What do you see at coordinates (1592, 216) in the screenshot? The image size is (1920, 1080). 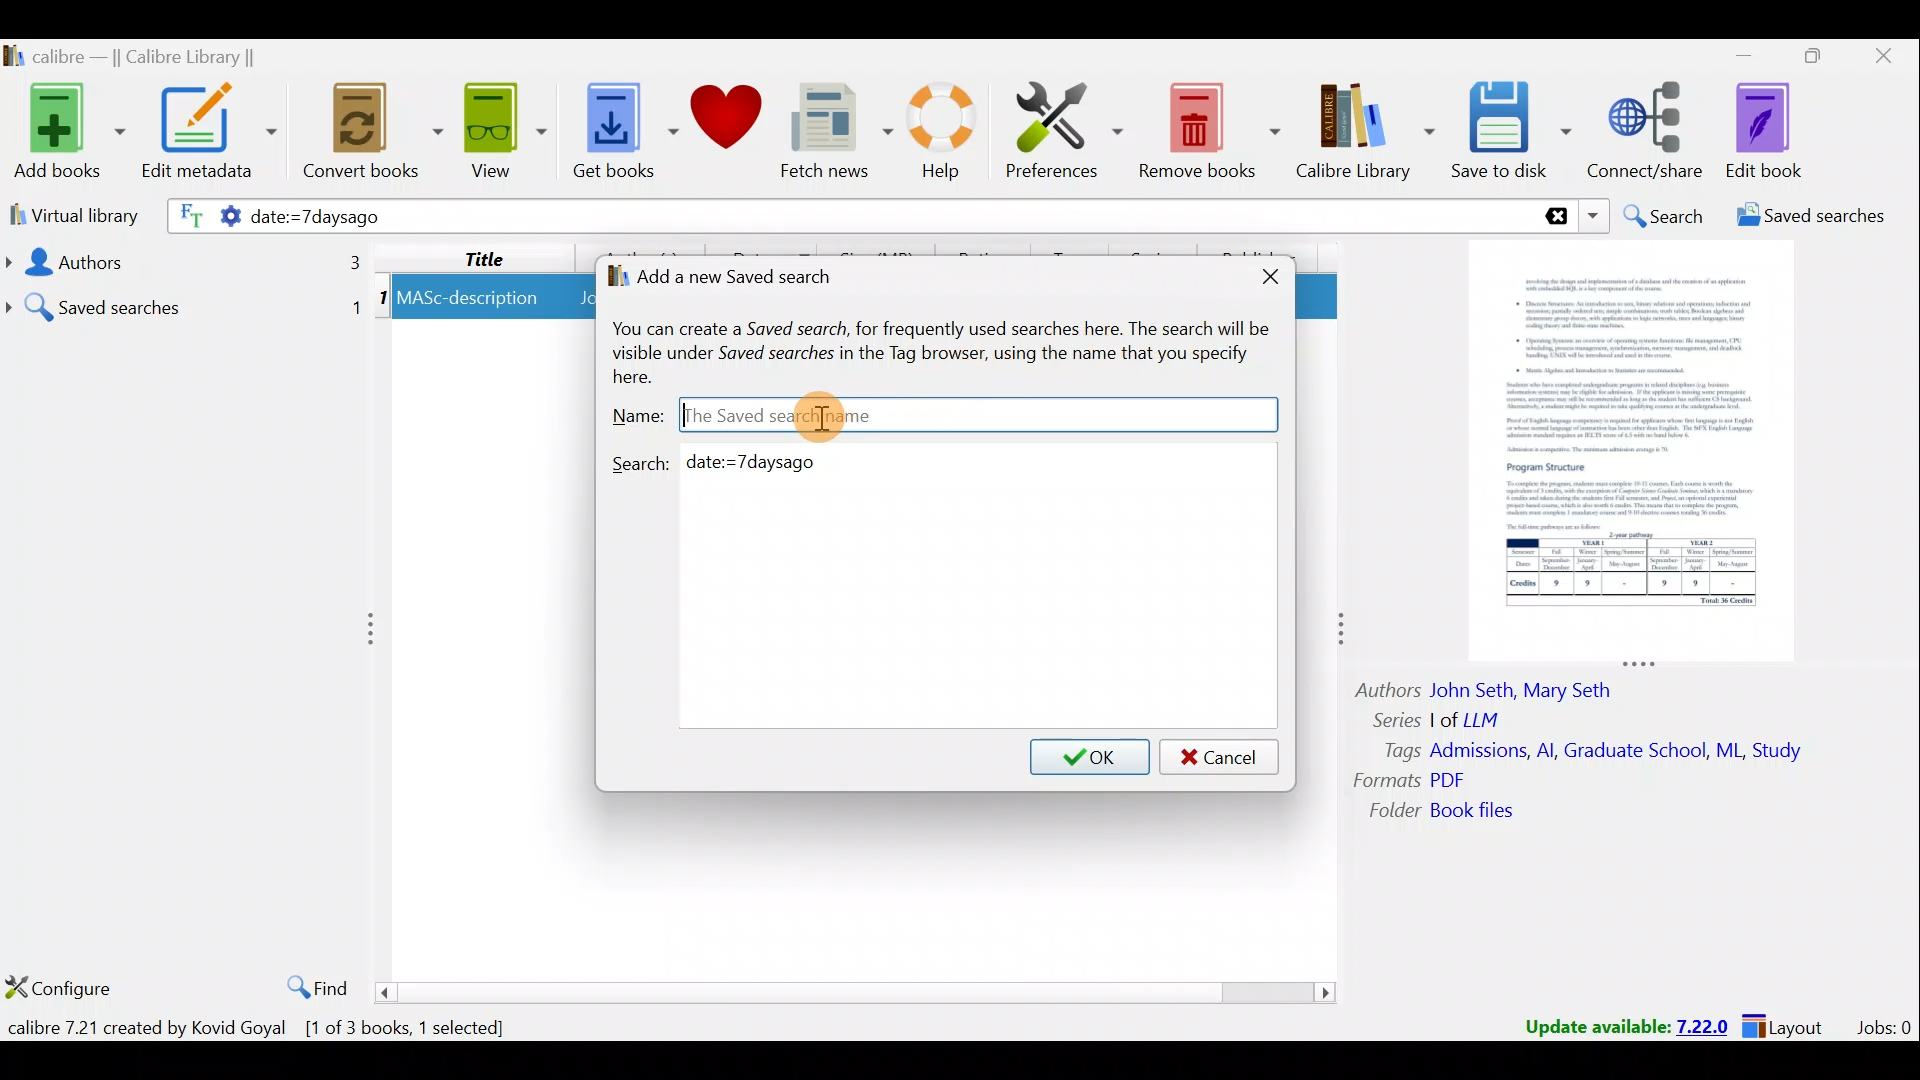 I see `Search dropdown` at bounding box center [1592, 216].